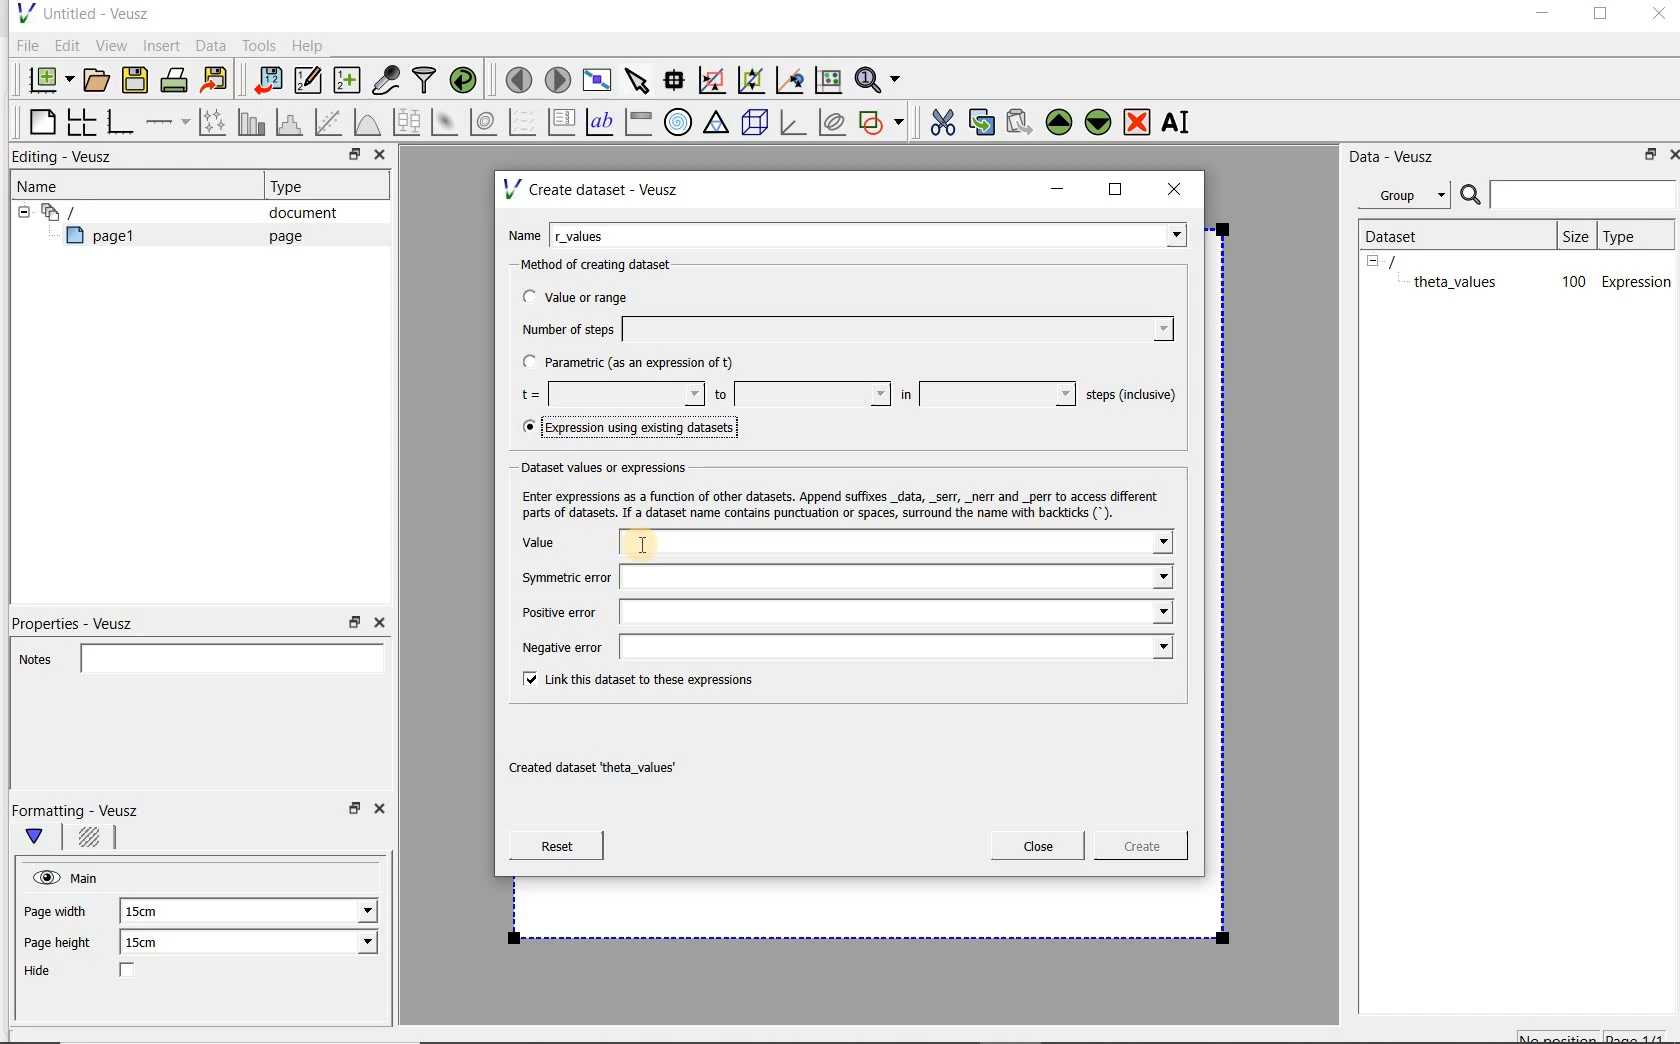  Describe the element at coordinates (1373, 260) in the screenshot. I see `hide sub menu` at that location.